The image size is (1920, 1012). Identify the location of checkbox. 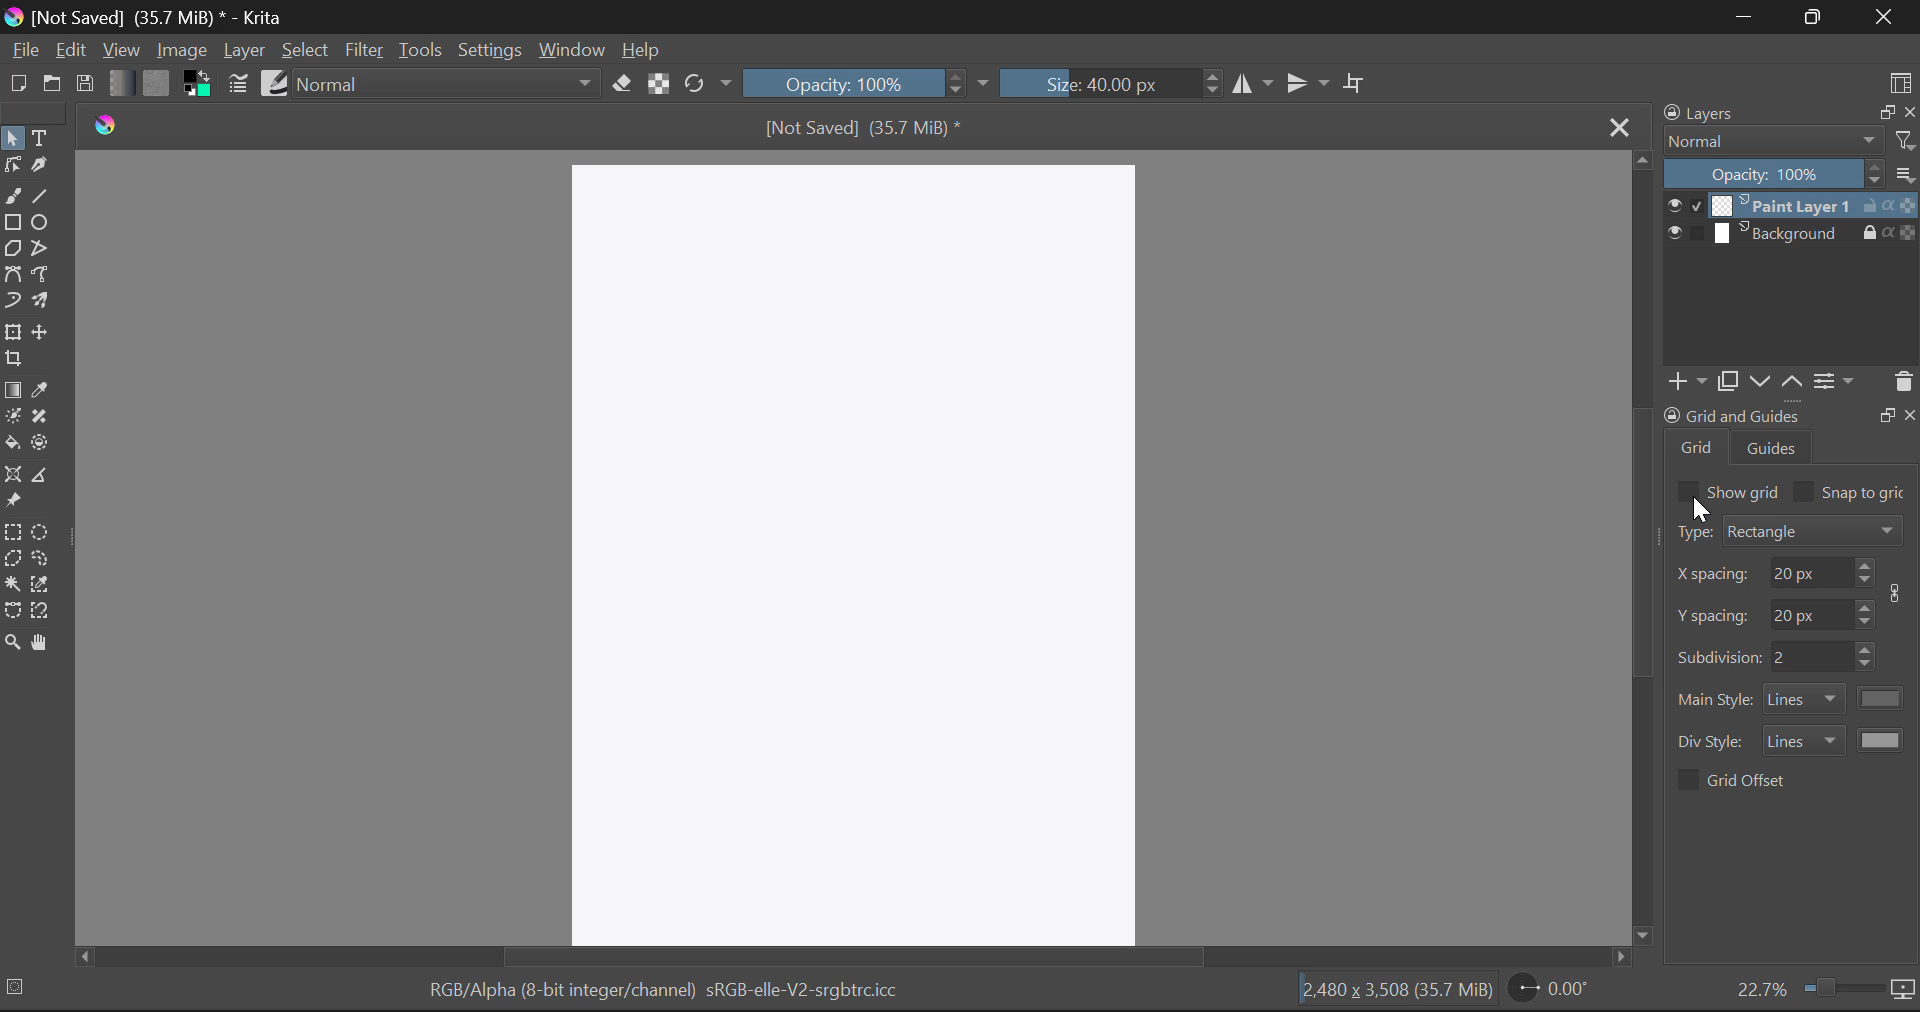
(1686, 780).